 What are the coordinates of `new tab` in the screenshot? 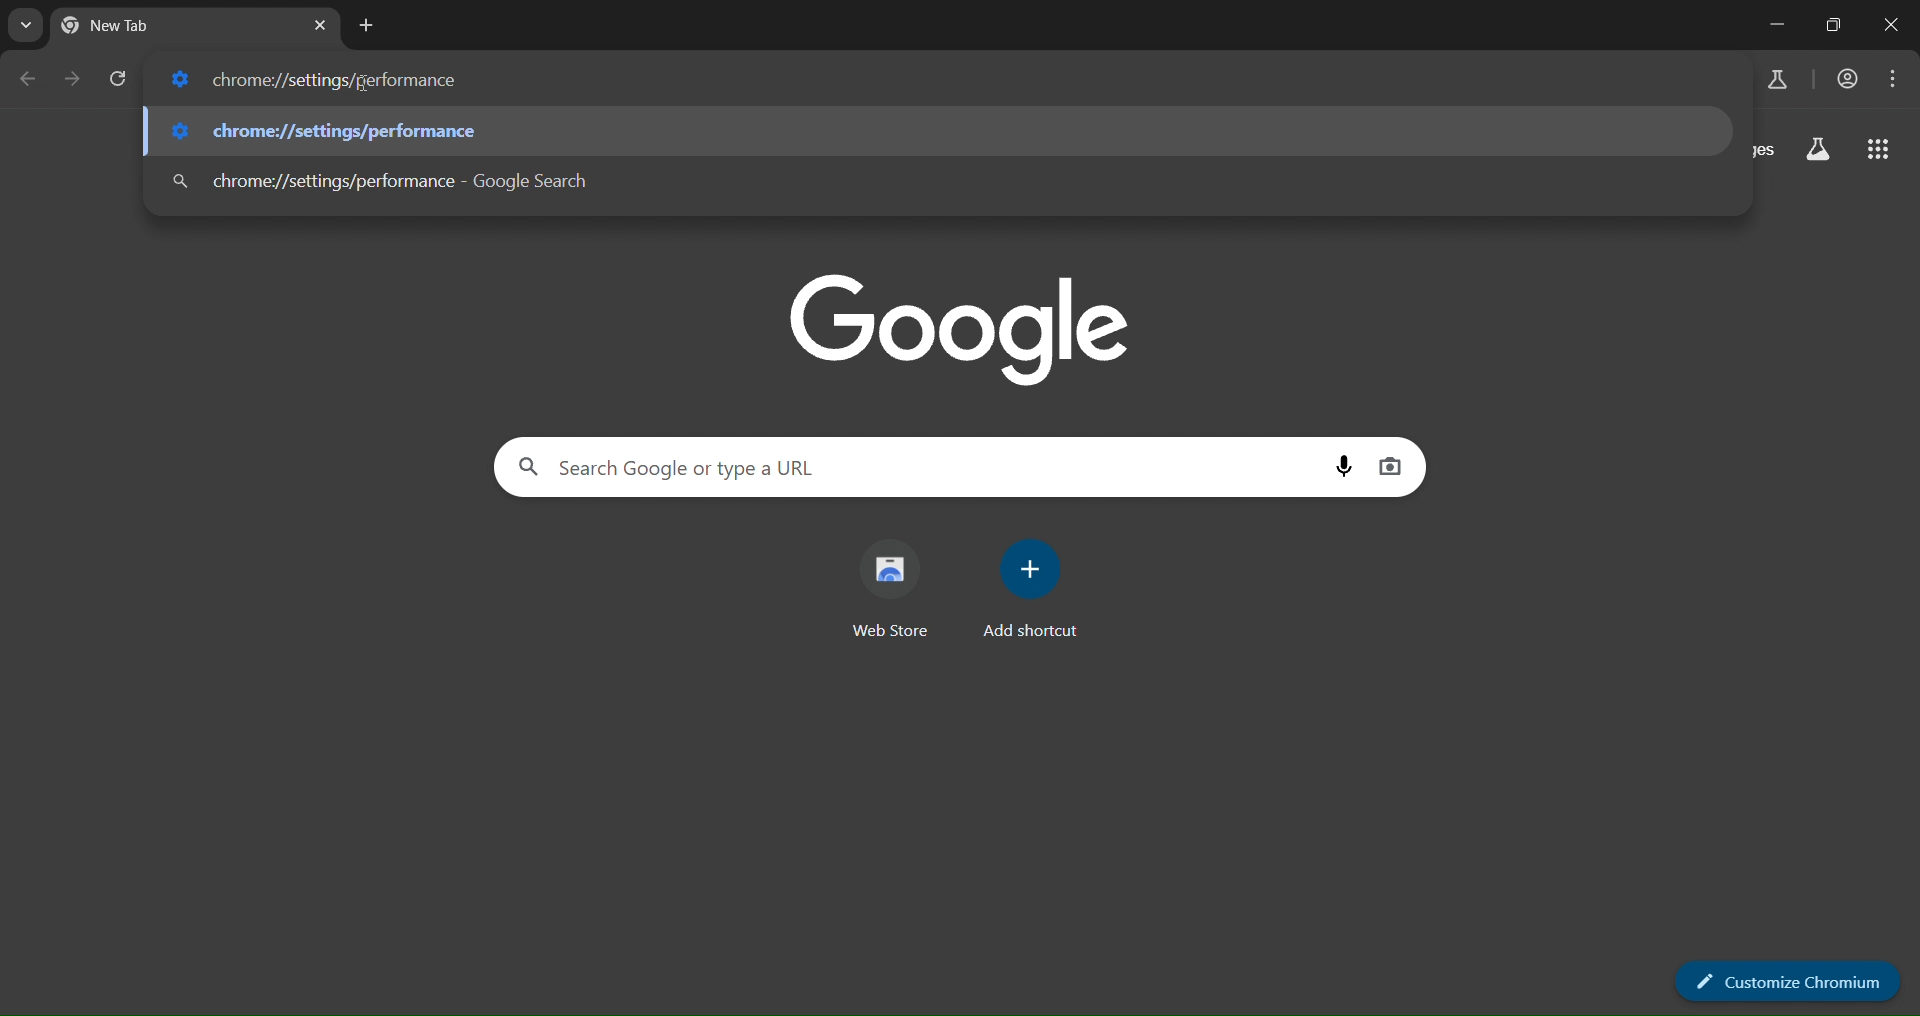 It's located at (370, 26).